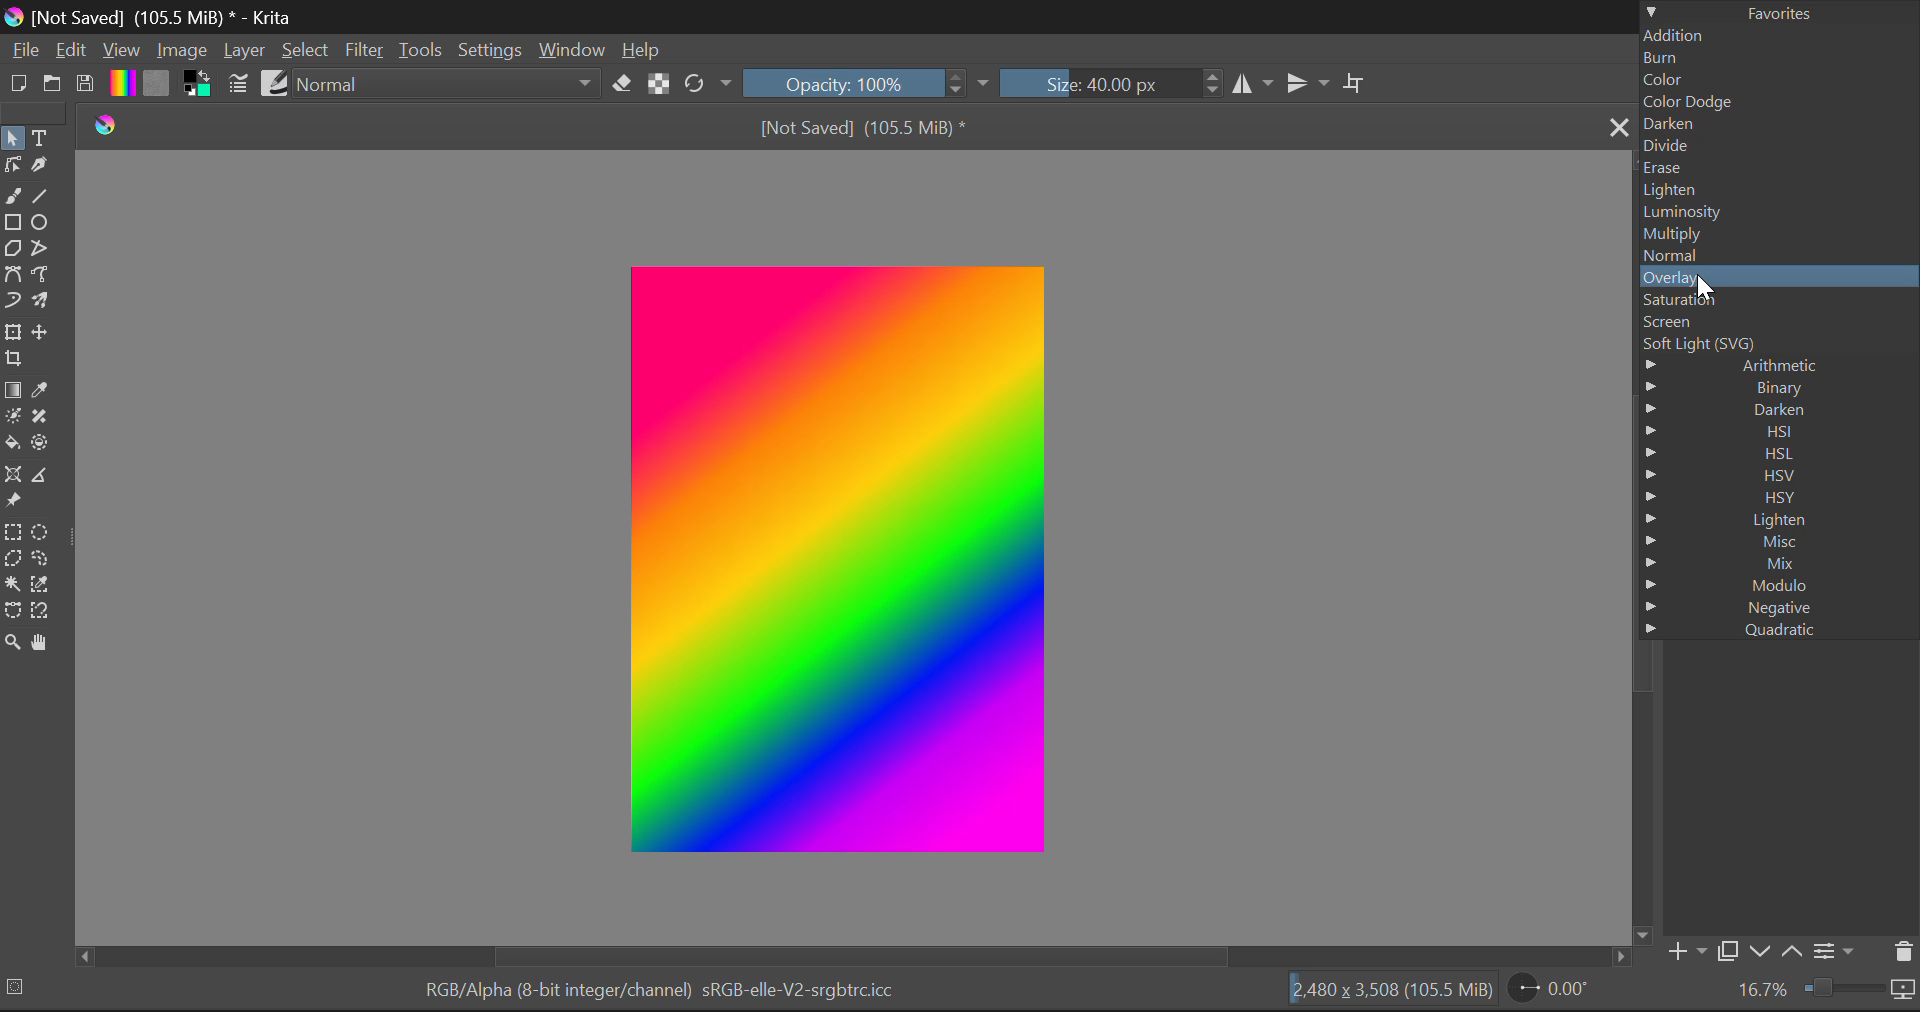 The height and width of the screenshot is (1012, 1920). What do you see at coordinates (12, 300) in the screenshot?
I see `Dynamic Brush Tool` at bounding box center [12, 300].